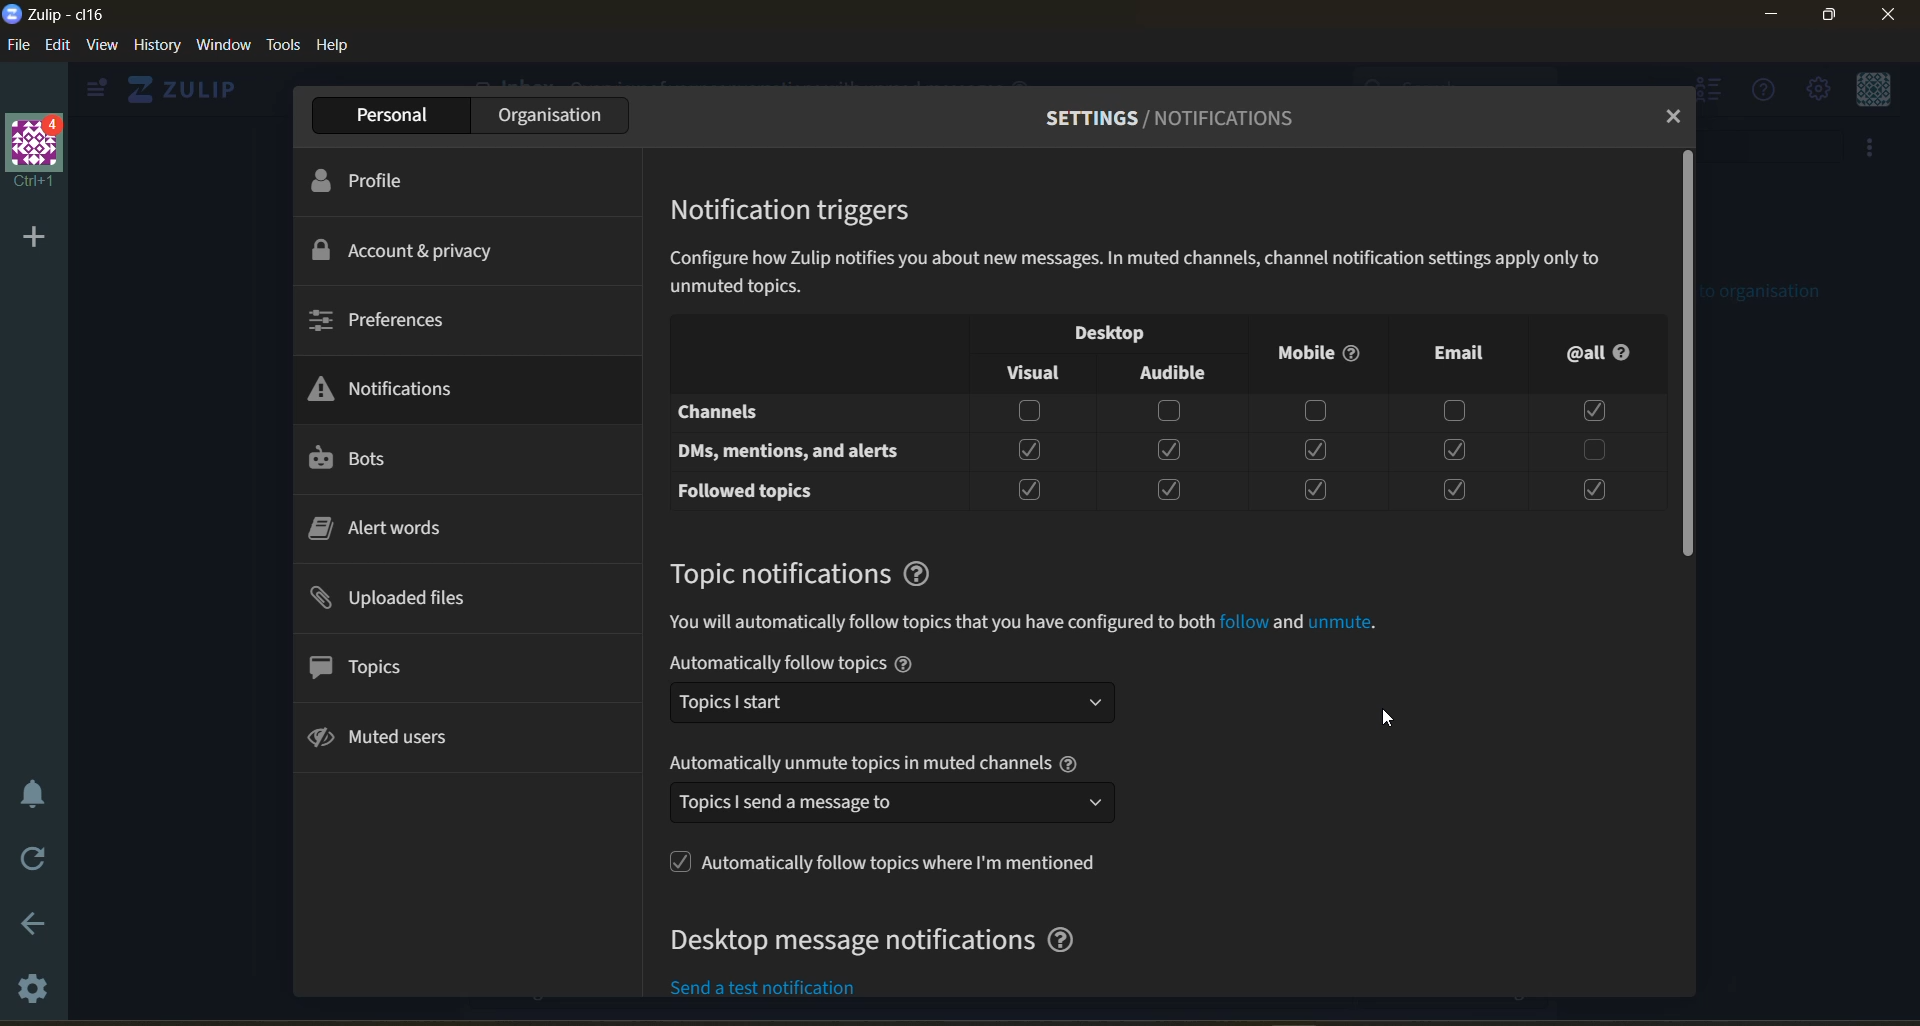 The image size is (1920, 1026). Describe the element at coordinates (1172, 449) in the screenshot. I see `Checkbox` at that location.